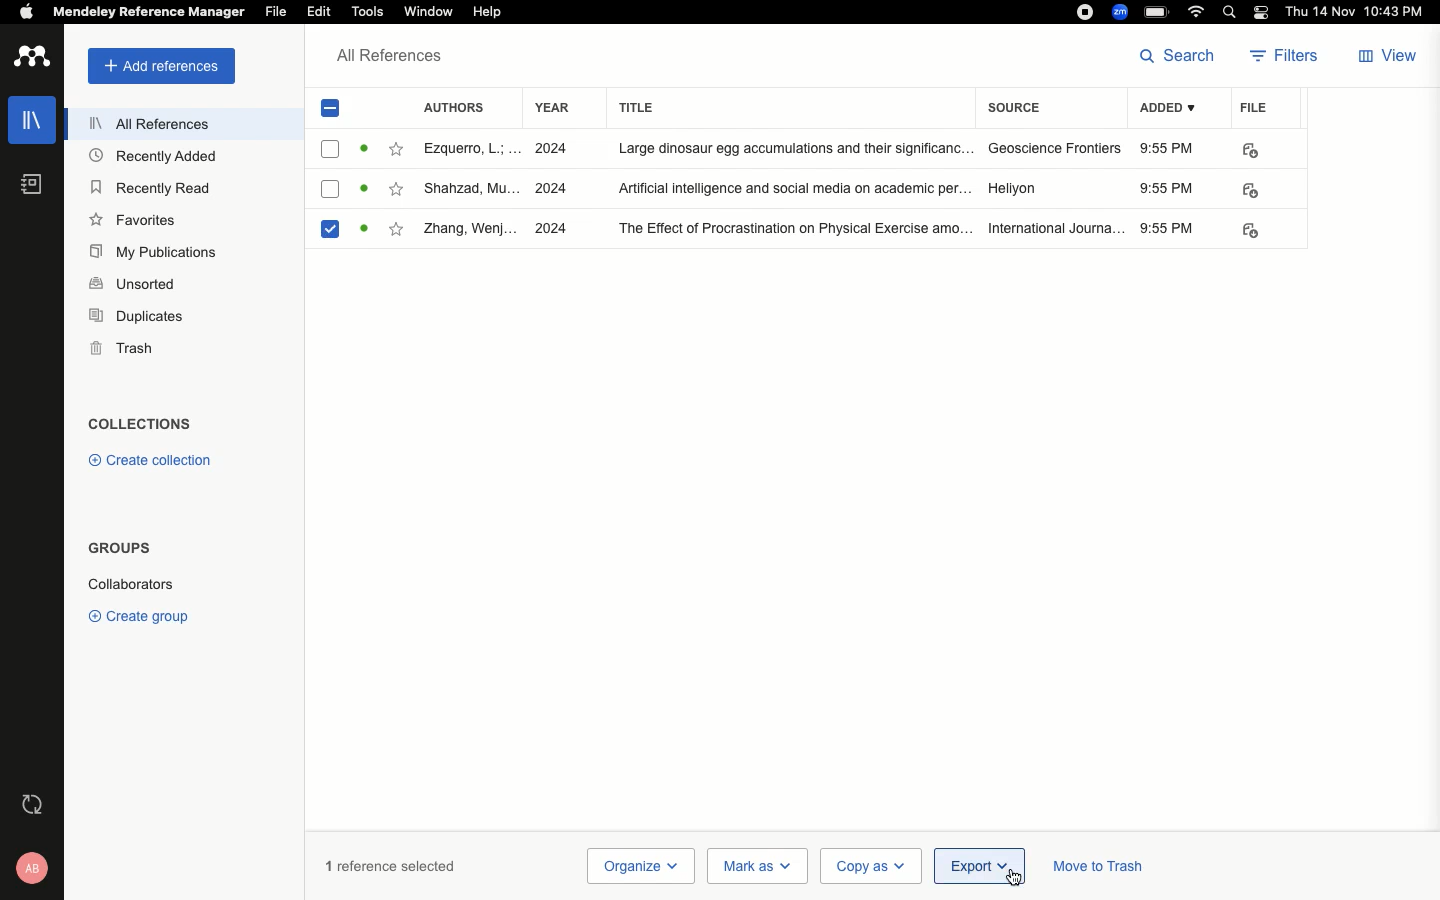 This screenshot has height=900, width=1440. I want to click on Copy as, so click(869, 866).